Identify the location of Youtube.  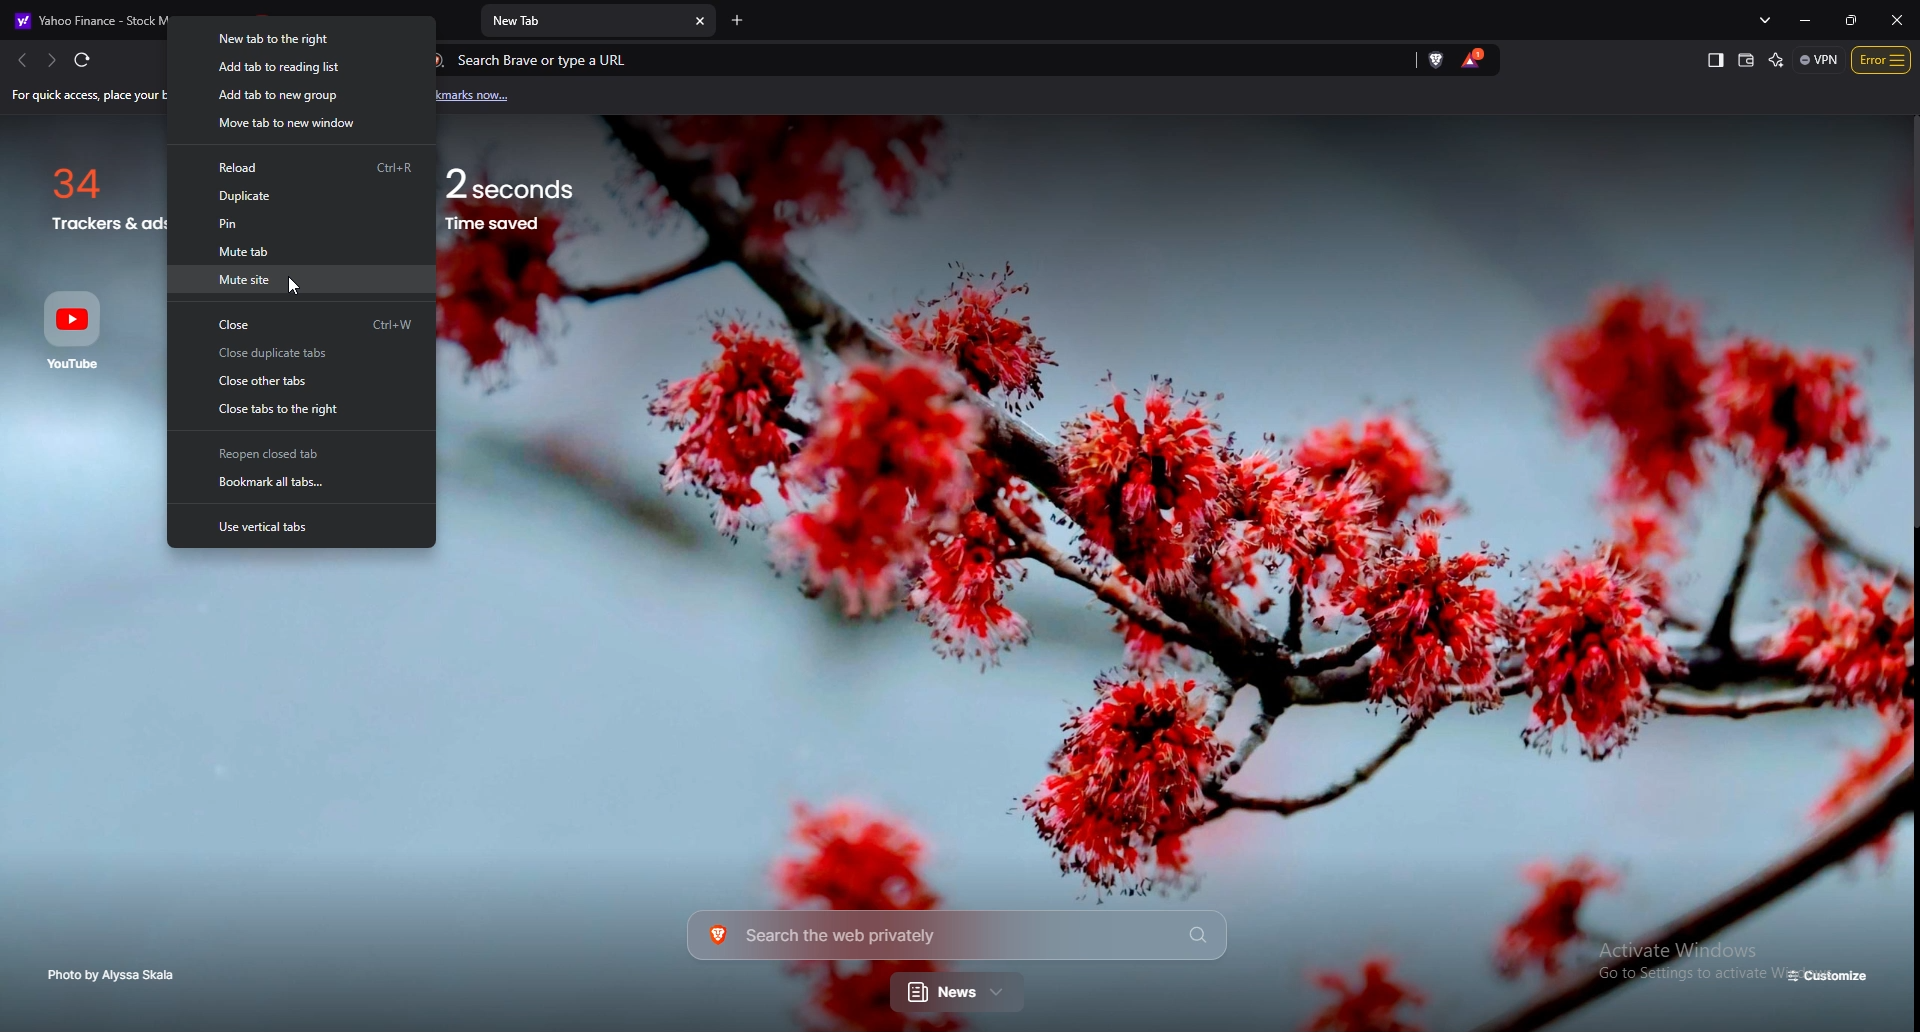
(79, 329).